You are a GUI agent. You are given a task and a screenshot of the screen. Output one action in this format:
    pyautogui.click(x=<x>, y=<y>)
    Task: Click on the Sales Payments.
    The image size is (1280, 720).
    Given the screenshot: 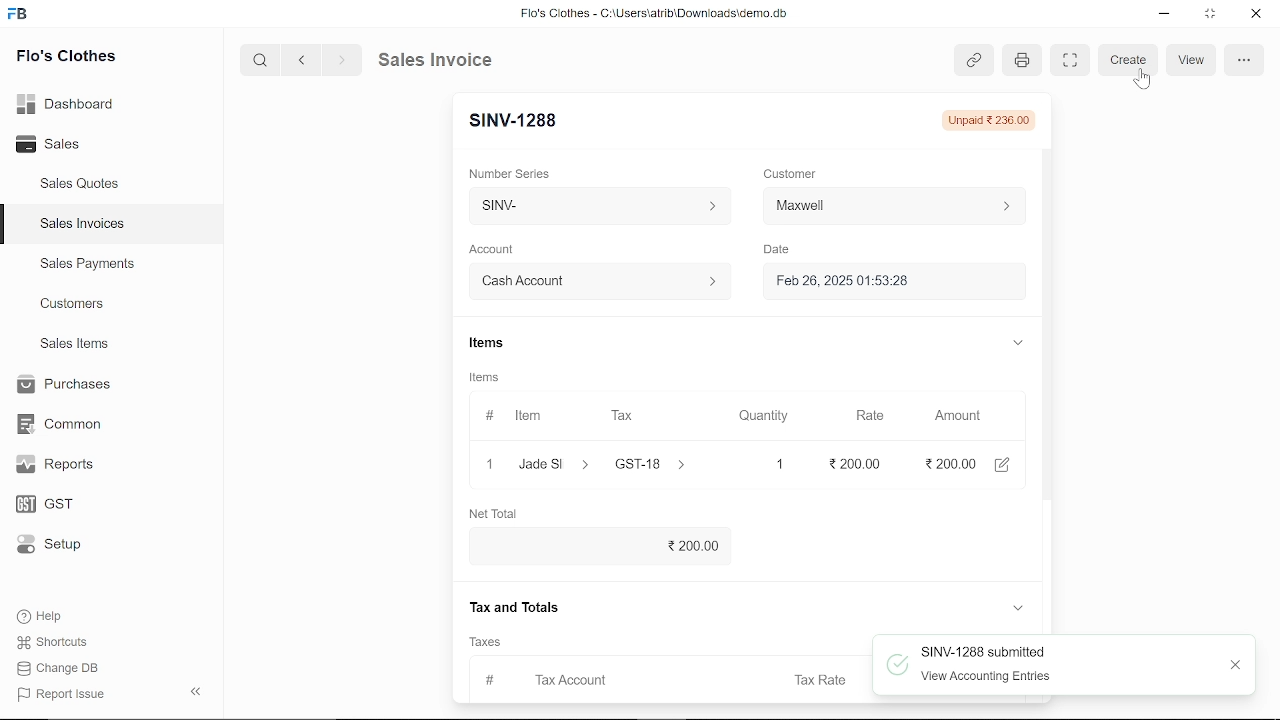 What is the action you would take?
    pyautogui.click(x=86, y=264)
    